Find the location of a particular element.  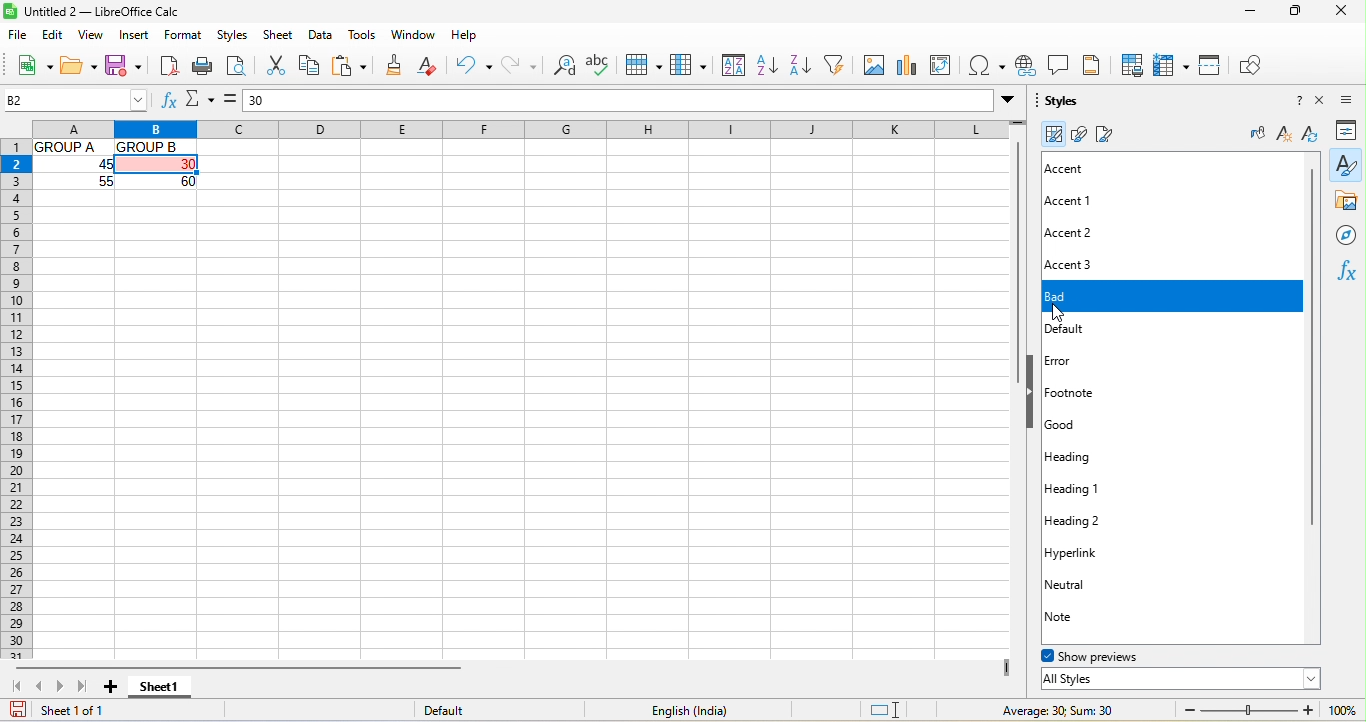

note is located at coordinates (1078, 617).